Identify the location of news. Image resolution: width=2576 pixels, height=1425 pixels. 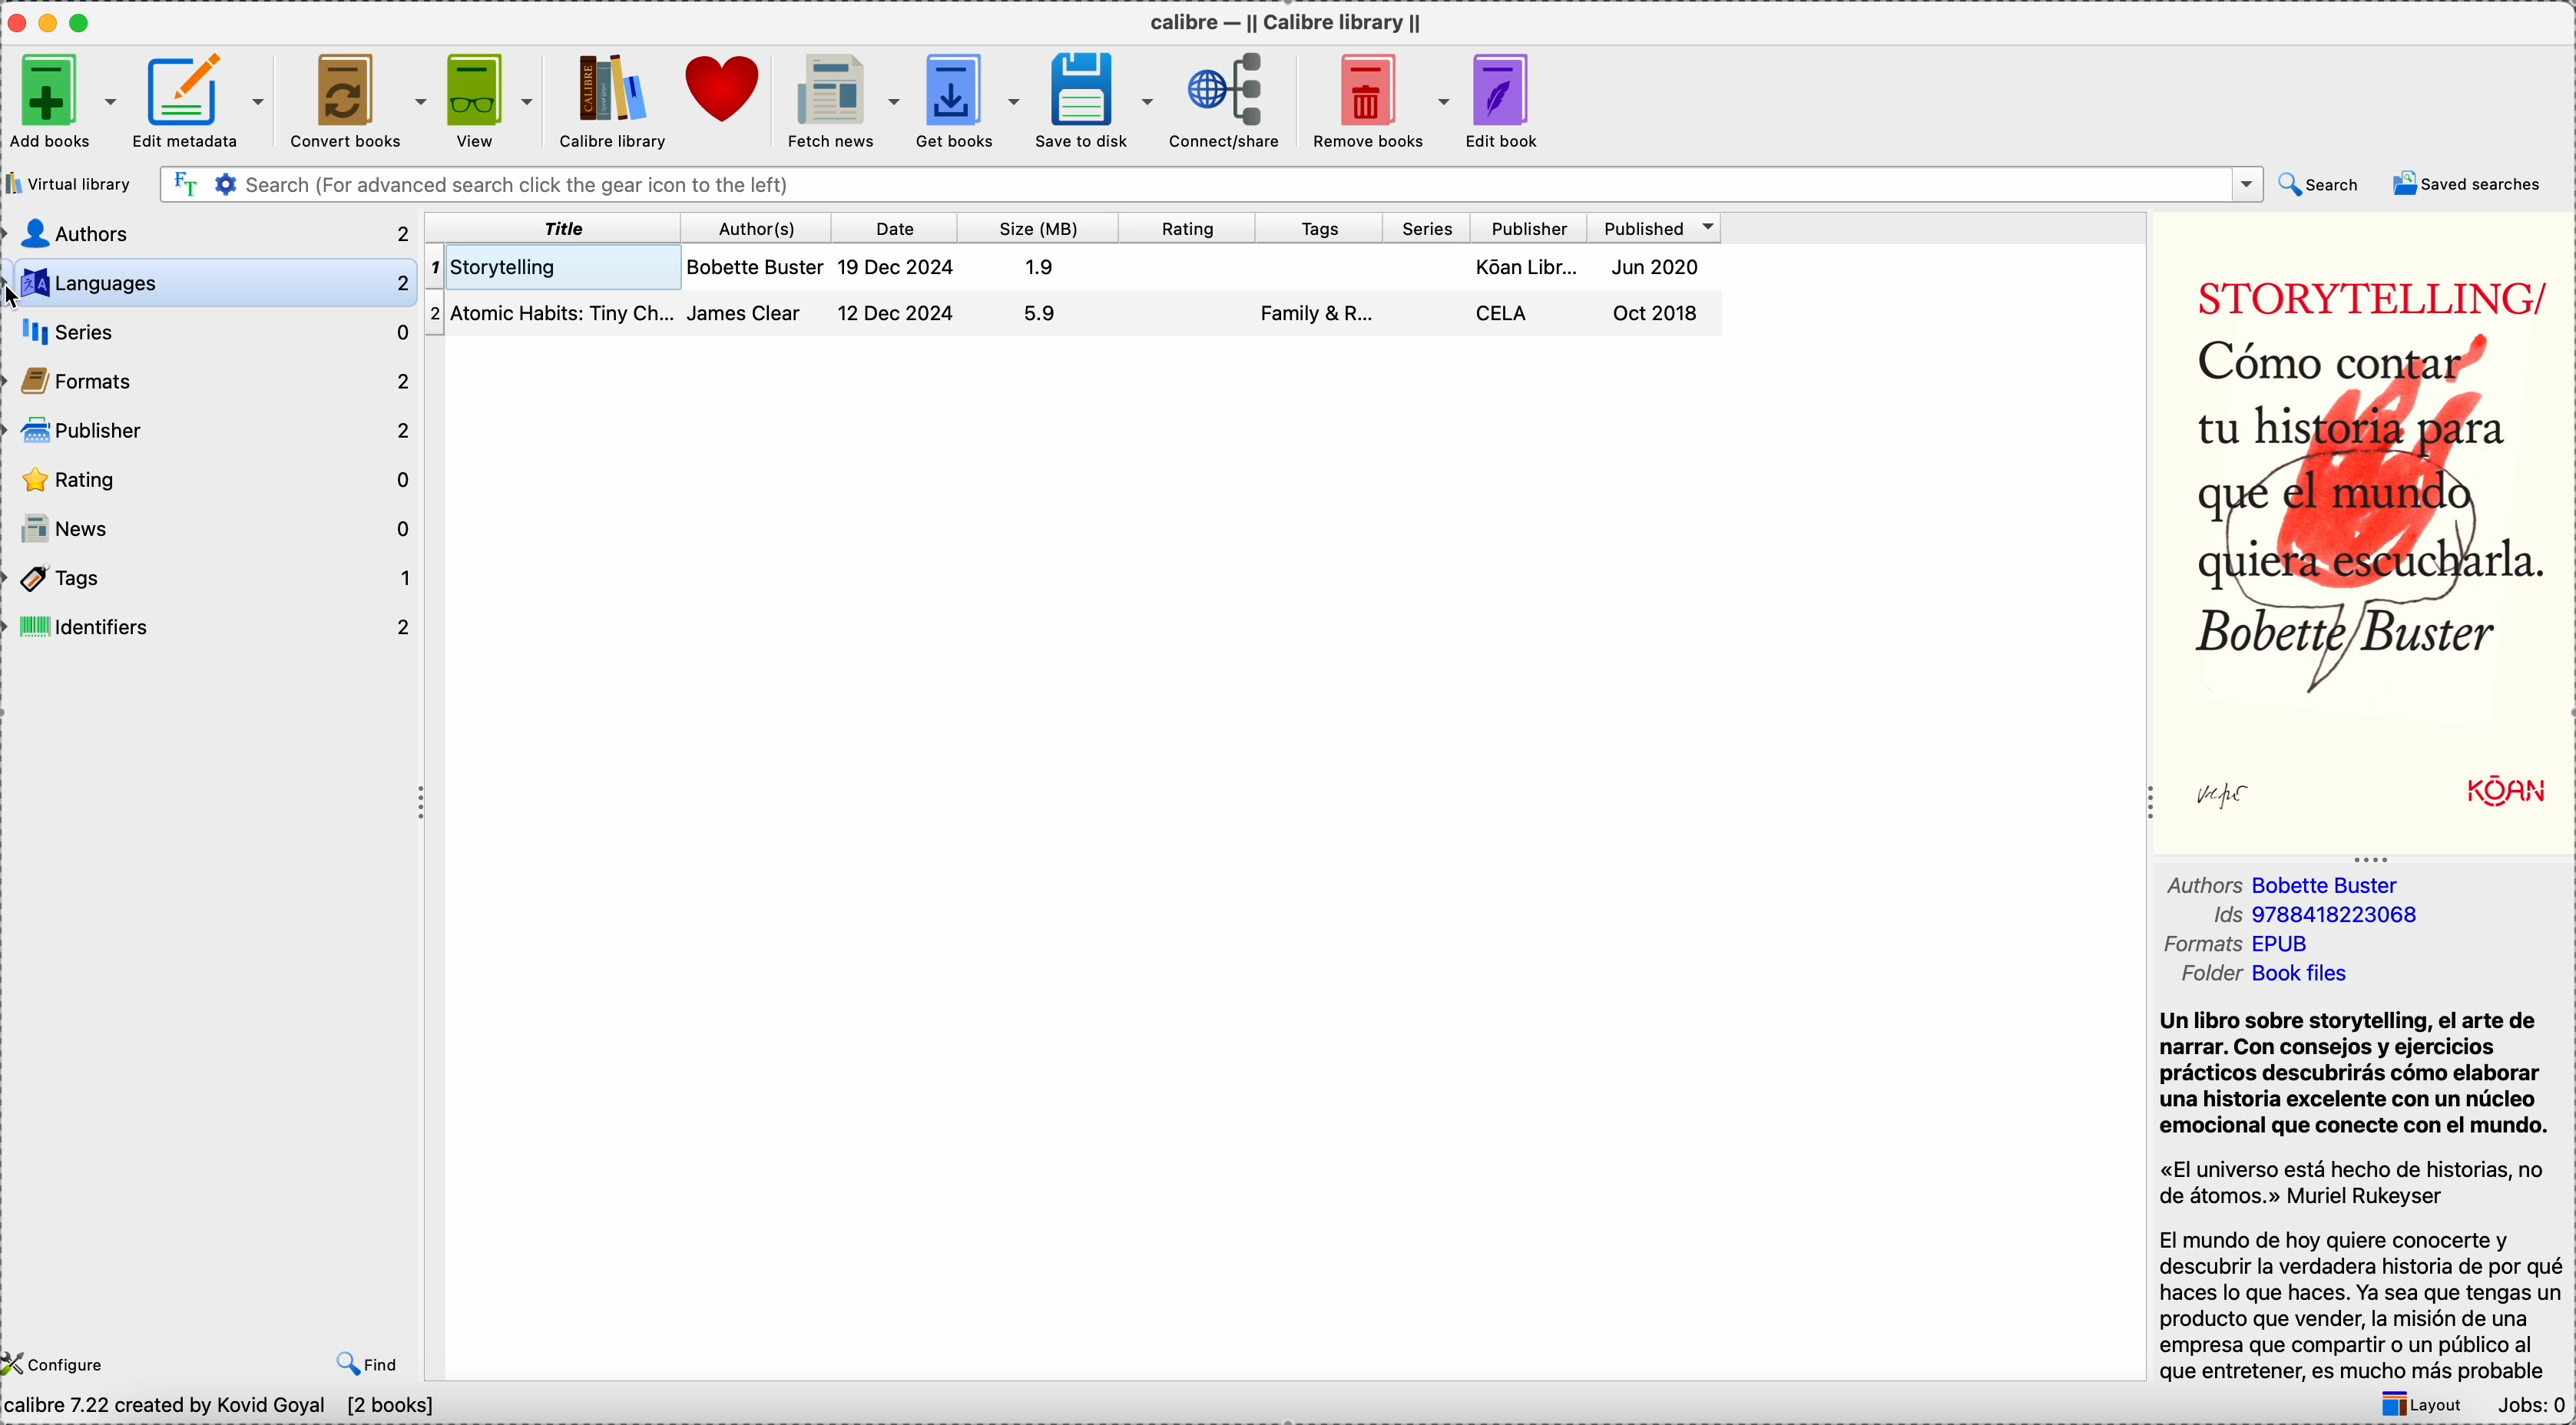
(214, 527).